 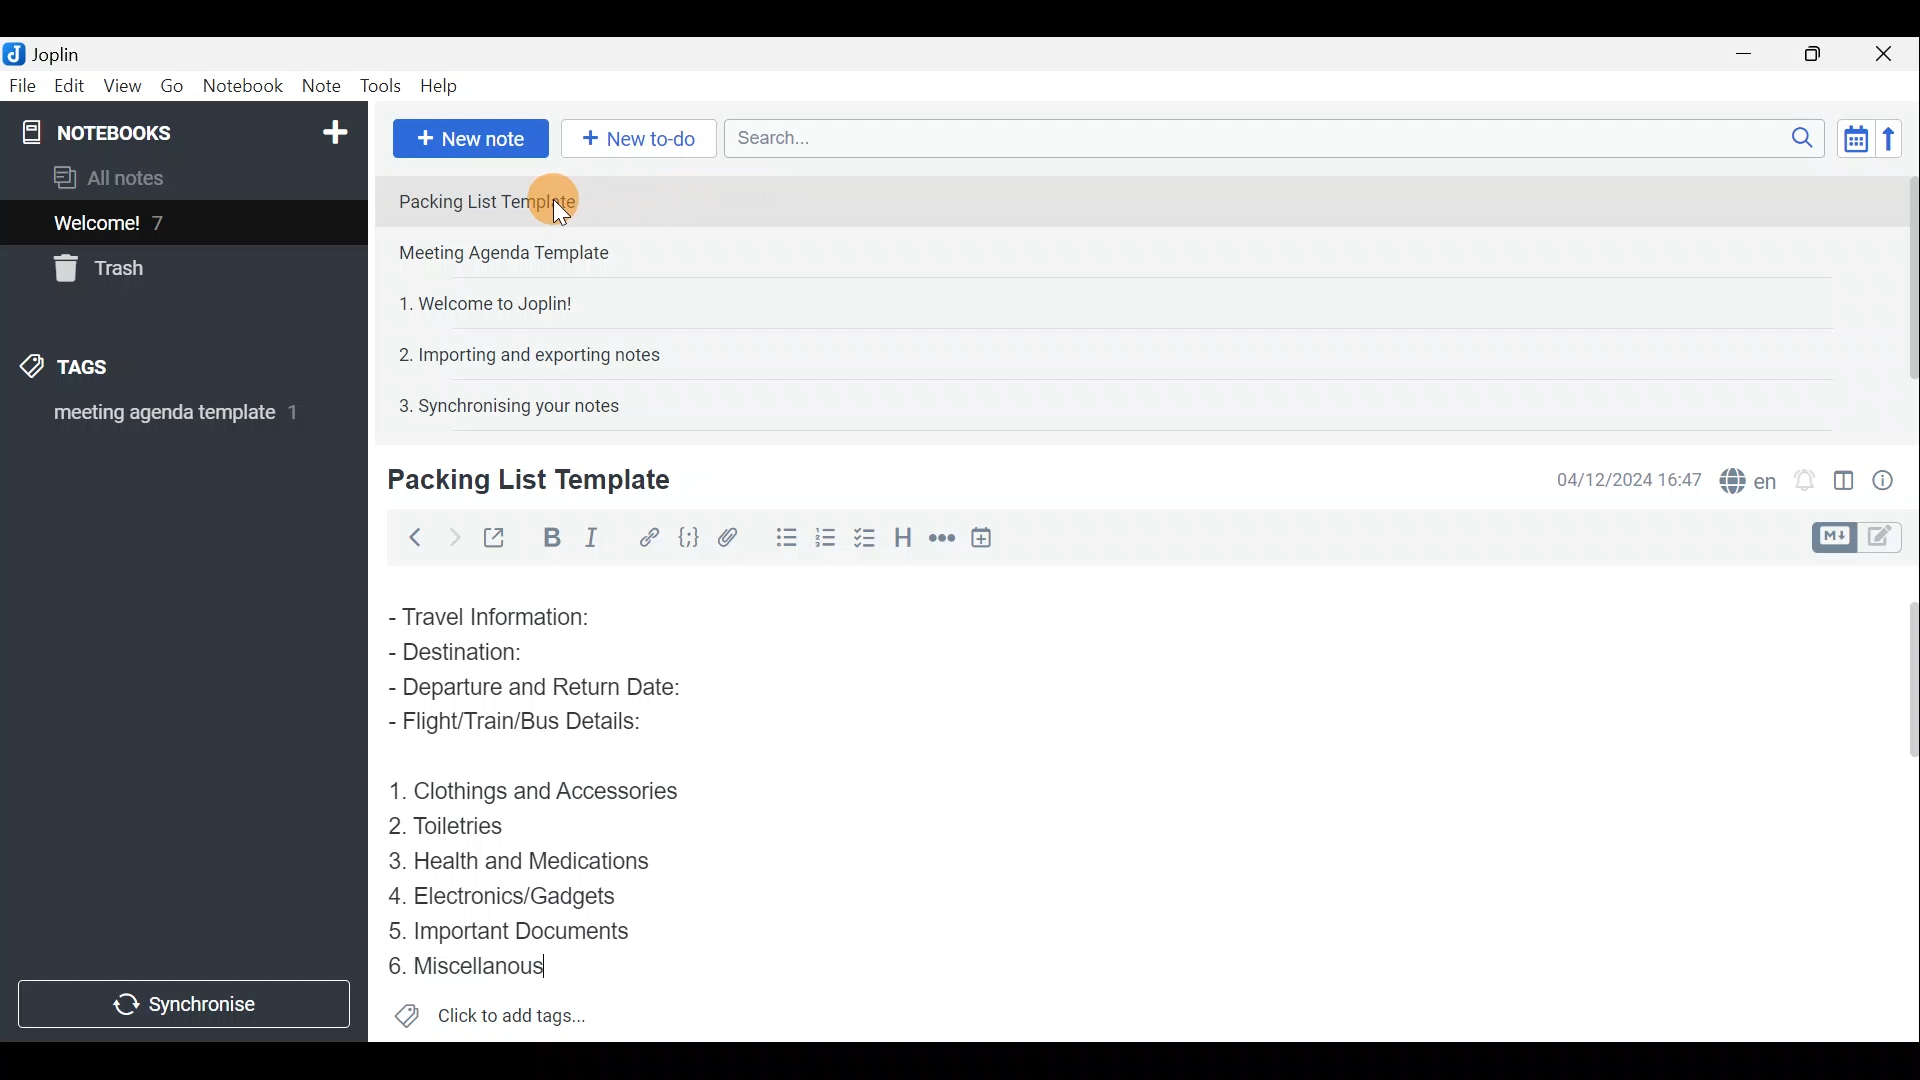 What do you see at coordinates (116, 177) in the screenshot?
I see `All notes` at bounding box center [116, 177].